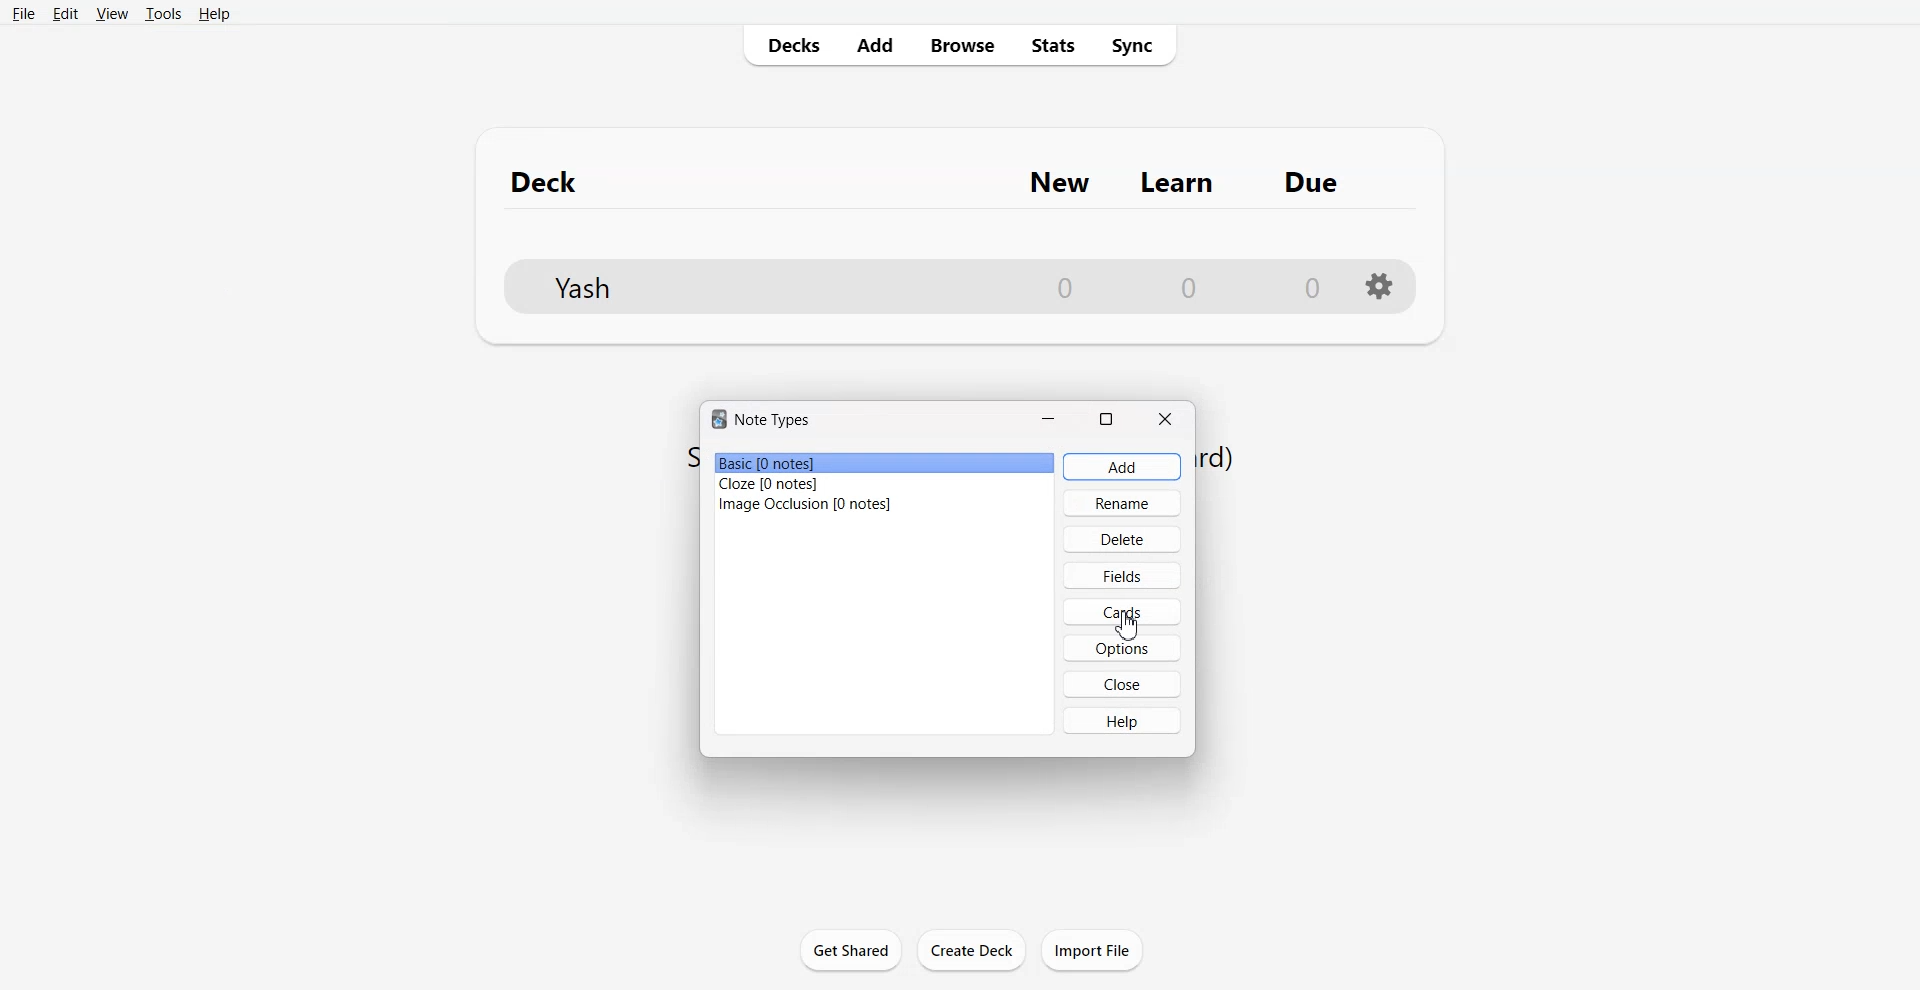  I want to click on Cloze, so click(885, 484).